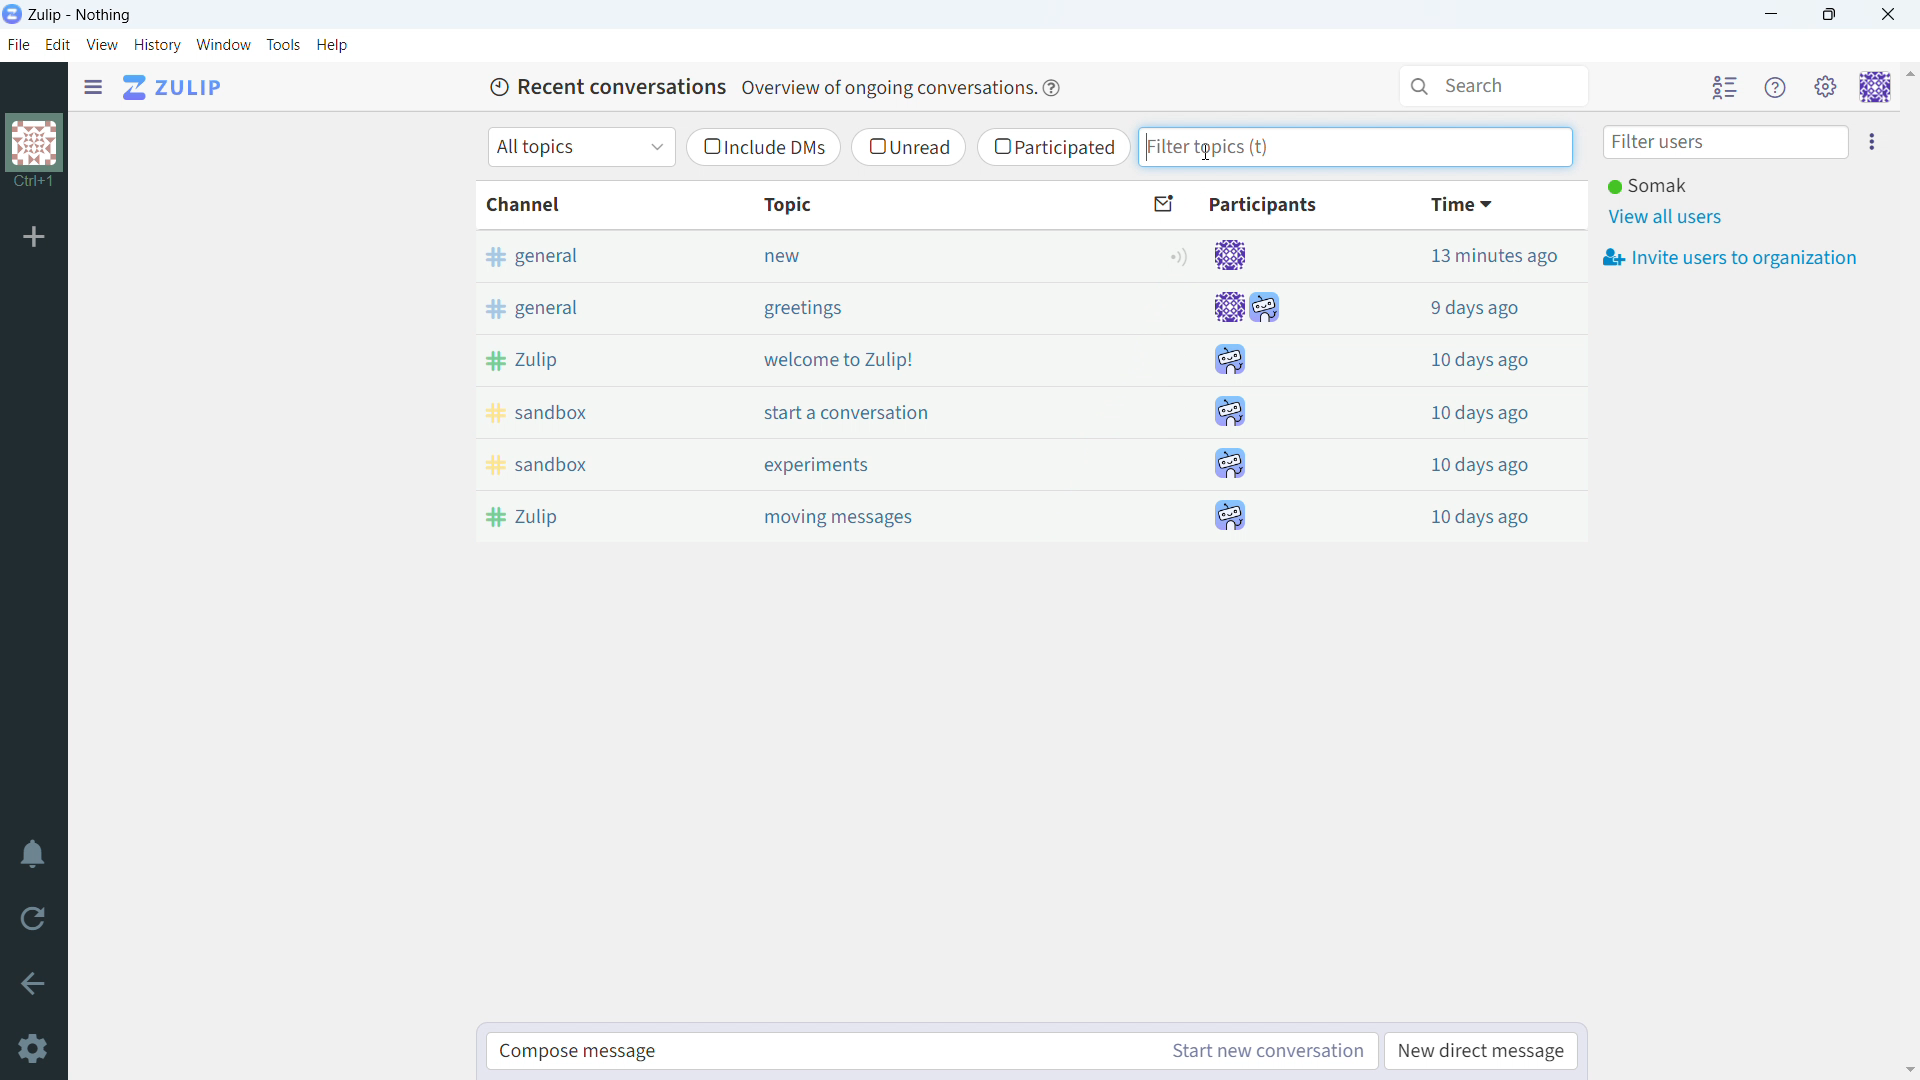 Image resolution: width=1920 pixels, height=1080 pixels. Describe the element at coordinates (1054, 147) in the screenshot. I see `participated` at that location.